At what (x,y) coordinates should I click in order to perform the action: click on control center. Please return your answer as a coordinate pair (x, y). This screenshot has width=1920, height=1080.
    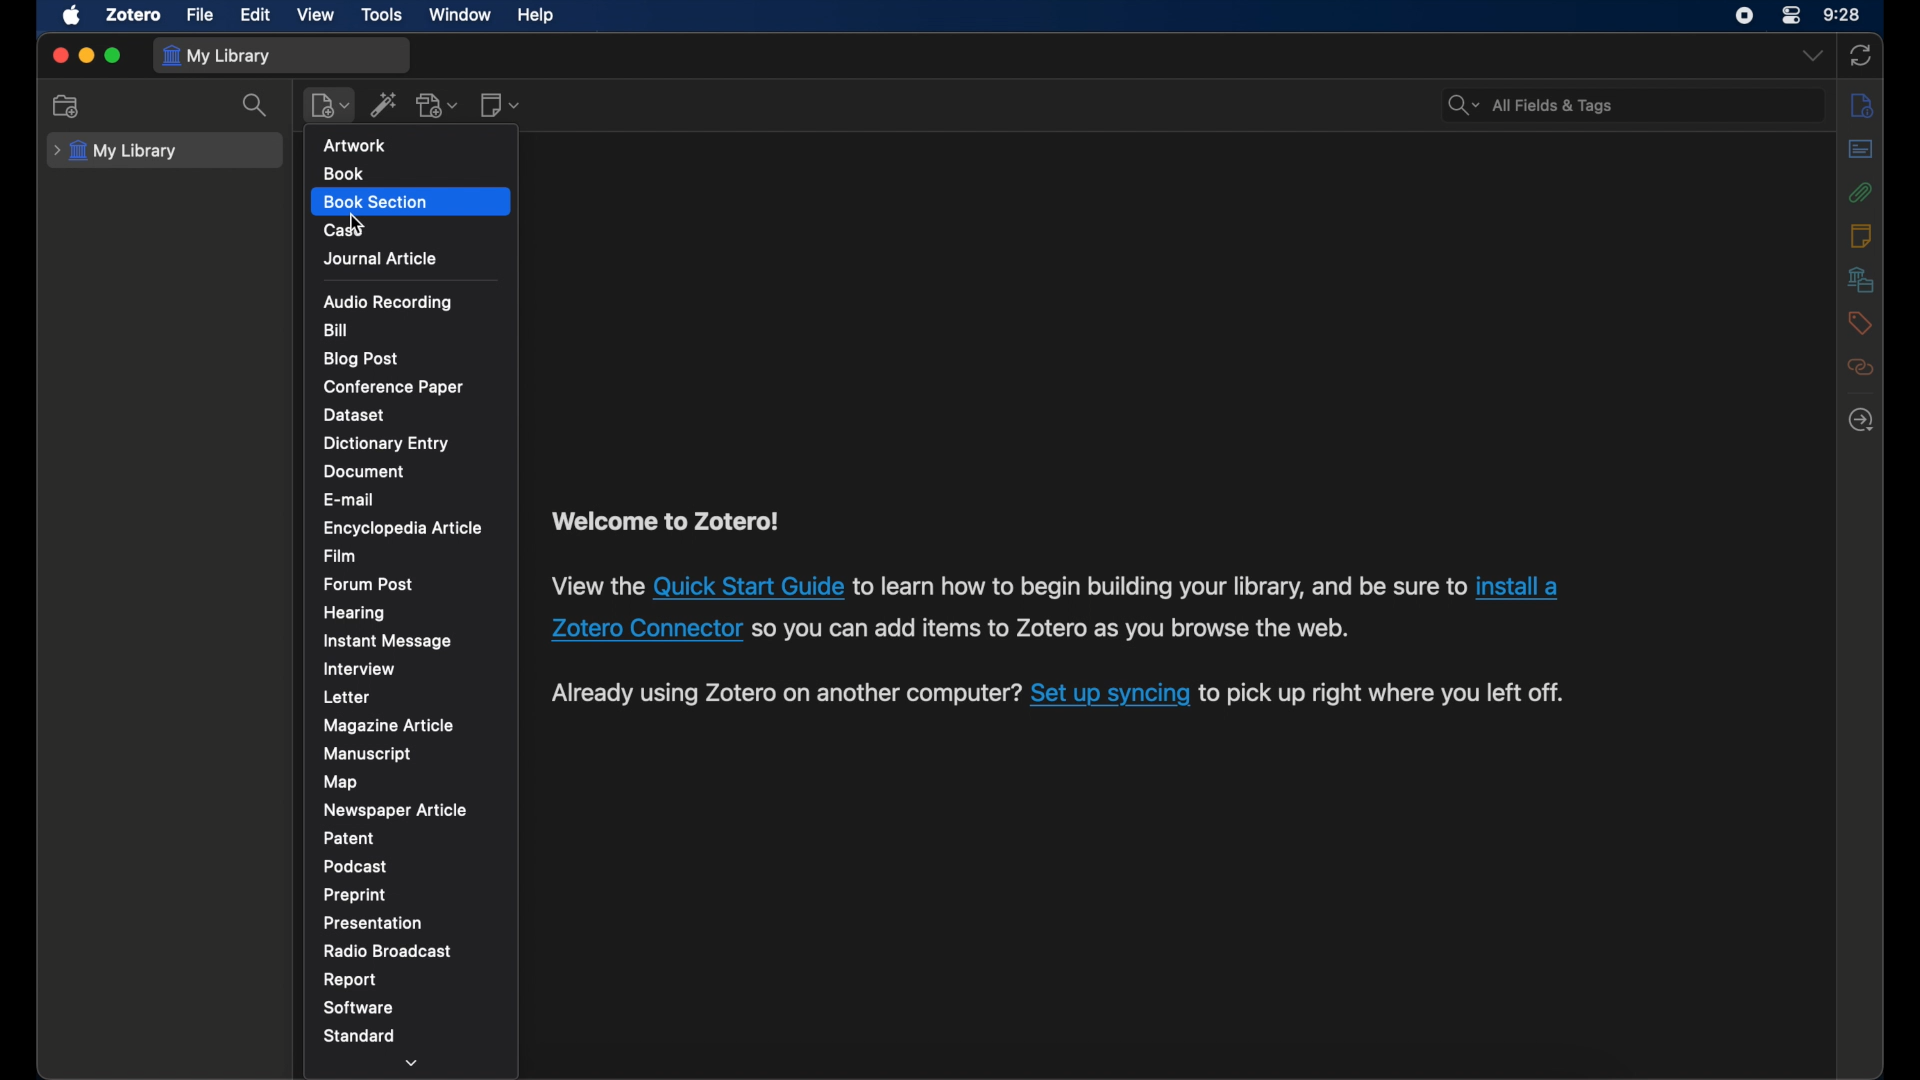
    Looking at the image, I should click on (1790, 16).